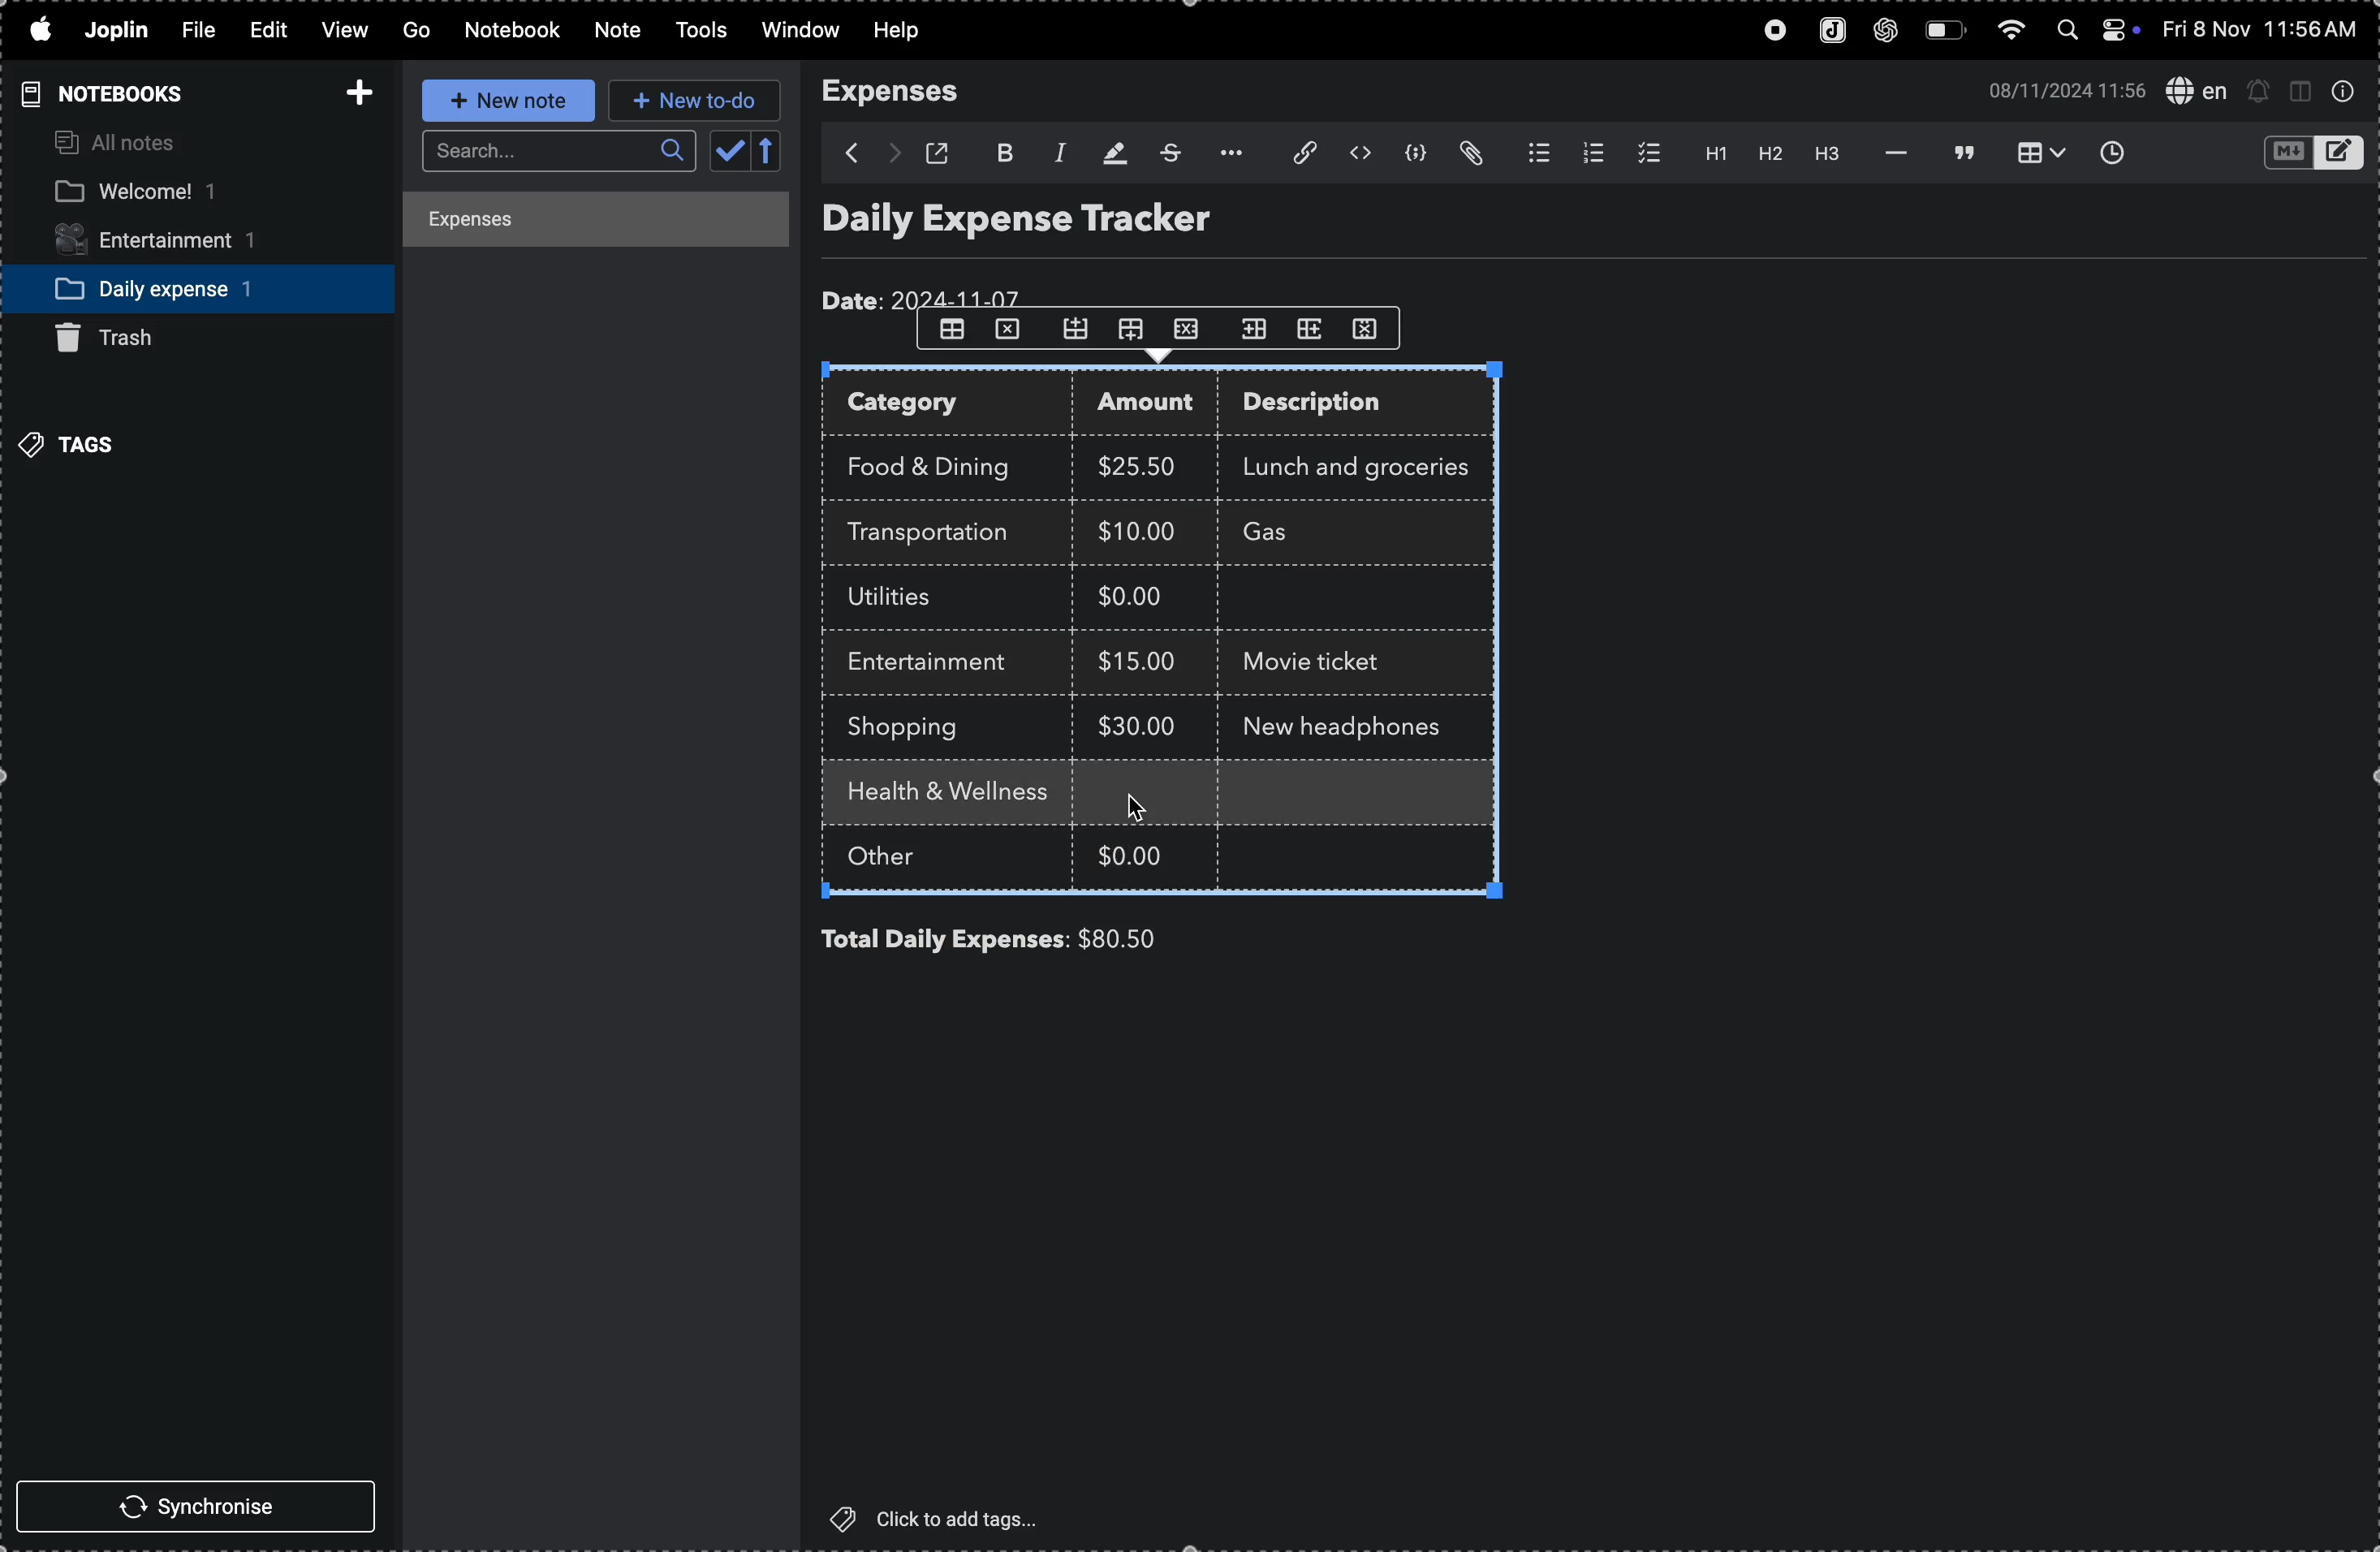 This screenshot has width=2380, height=1552. I want to click on expenses, so click(903, 92).